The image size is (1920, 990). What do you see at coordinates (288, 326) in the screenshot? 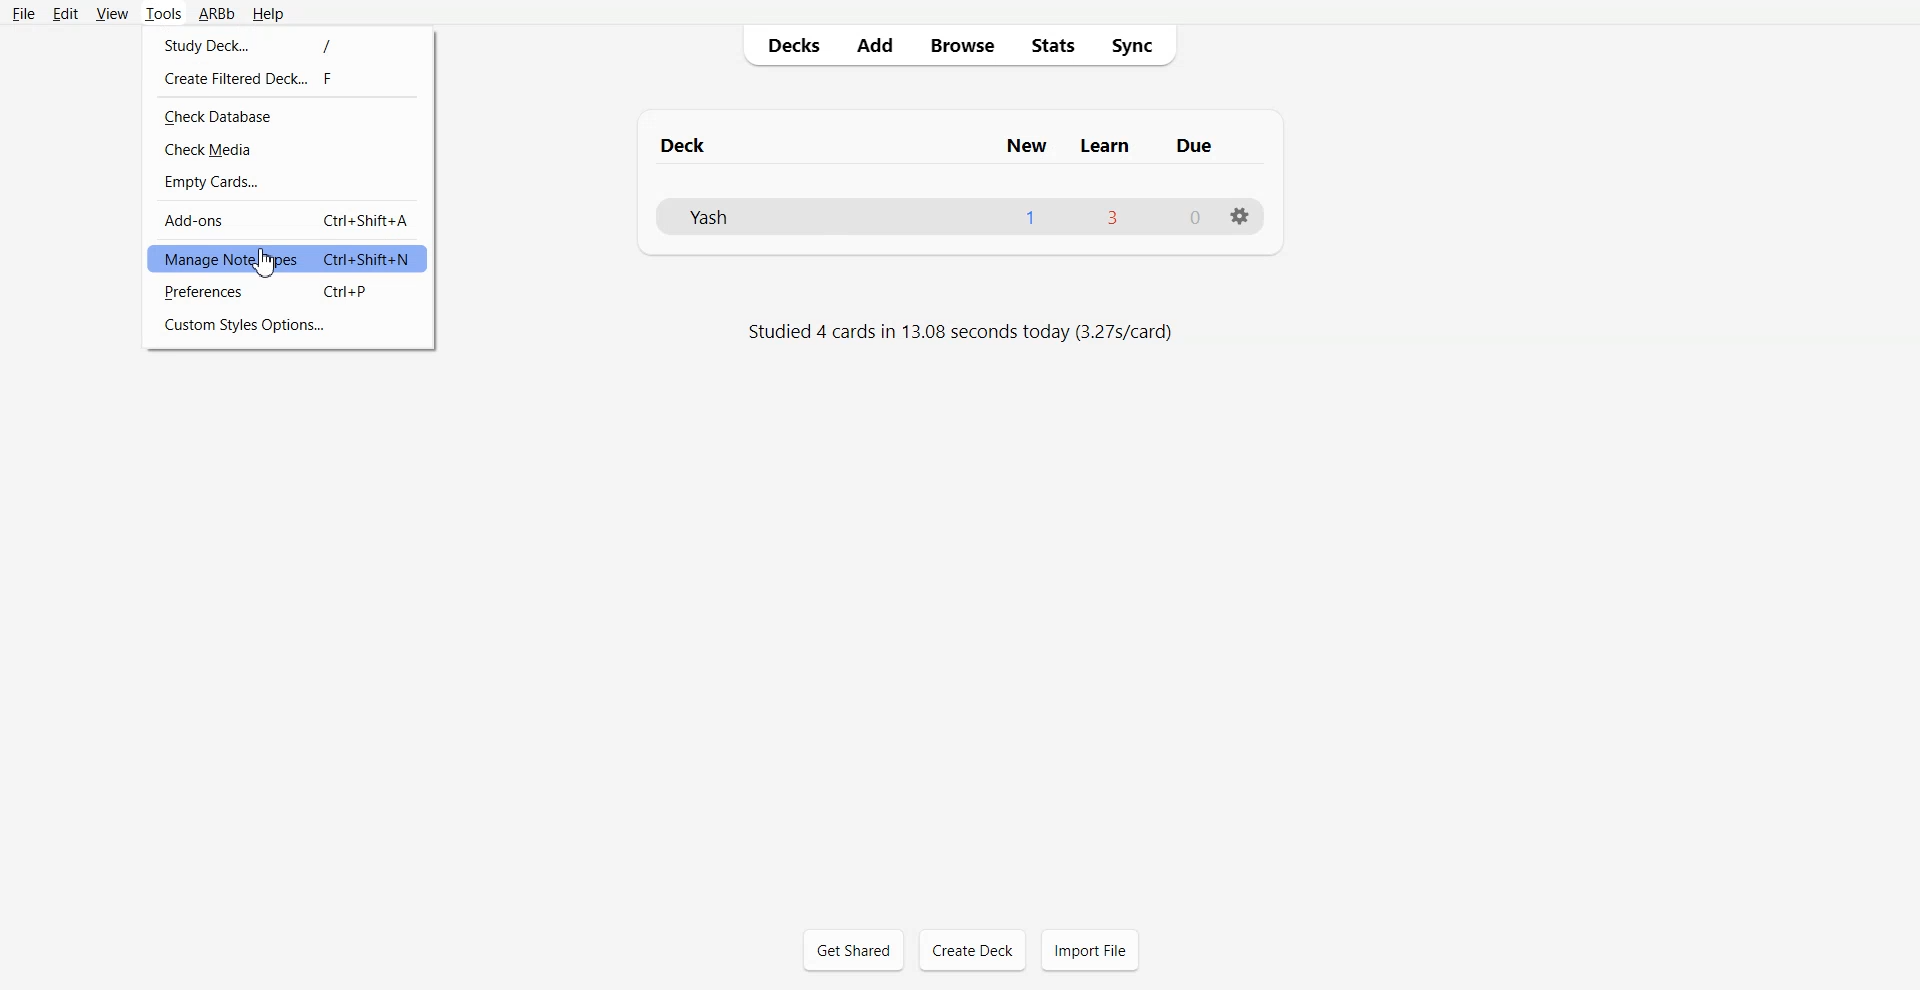
I see `Custom Styles Options` at bounding box center [288, 326].